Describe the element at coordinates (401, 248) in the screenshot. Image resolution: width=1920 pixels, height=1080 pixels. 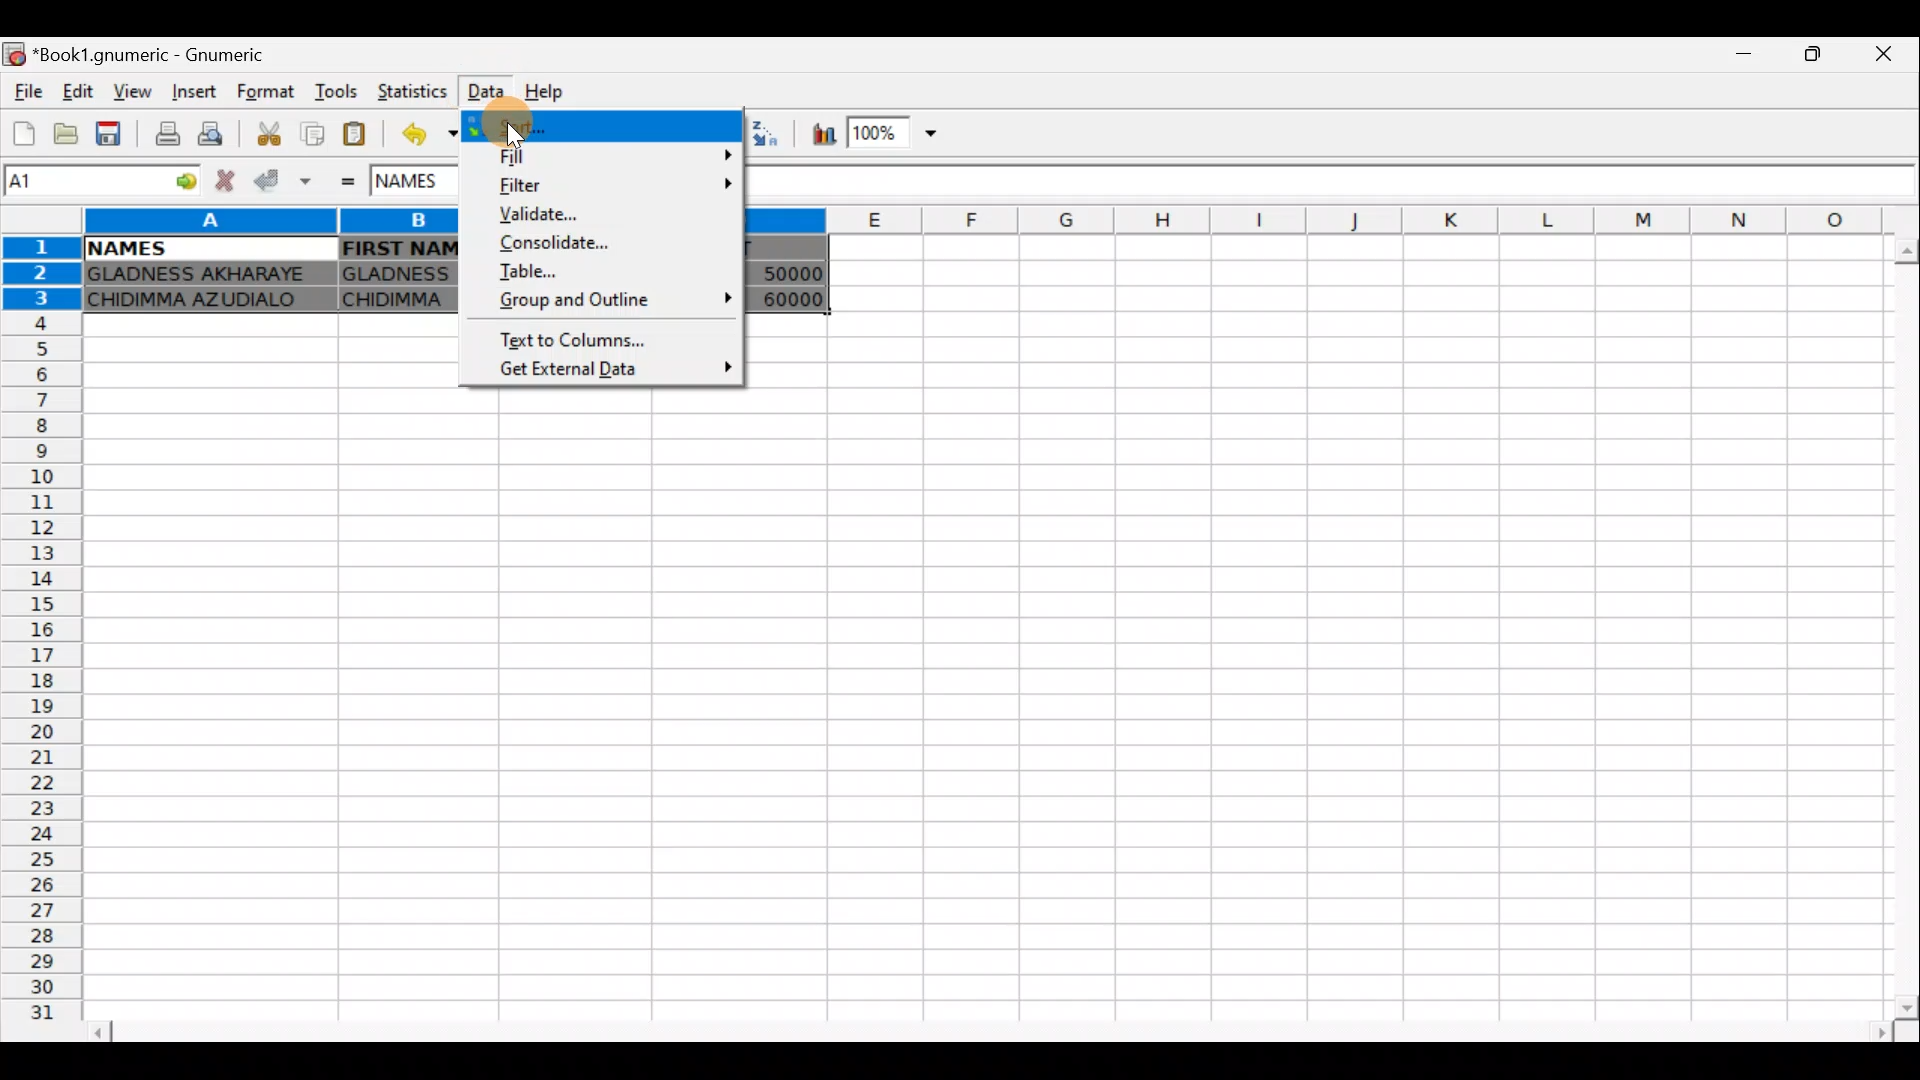
I see `FIRST NAME` at that location.